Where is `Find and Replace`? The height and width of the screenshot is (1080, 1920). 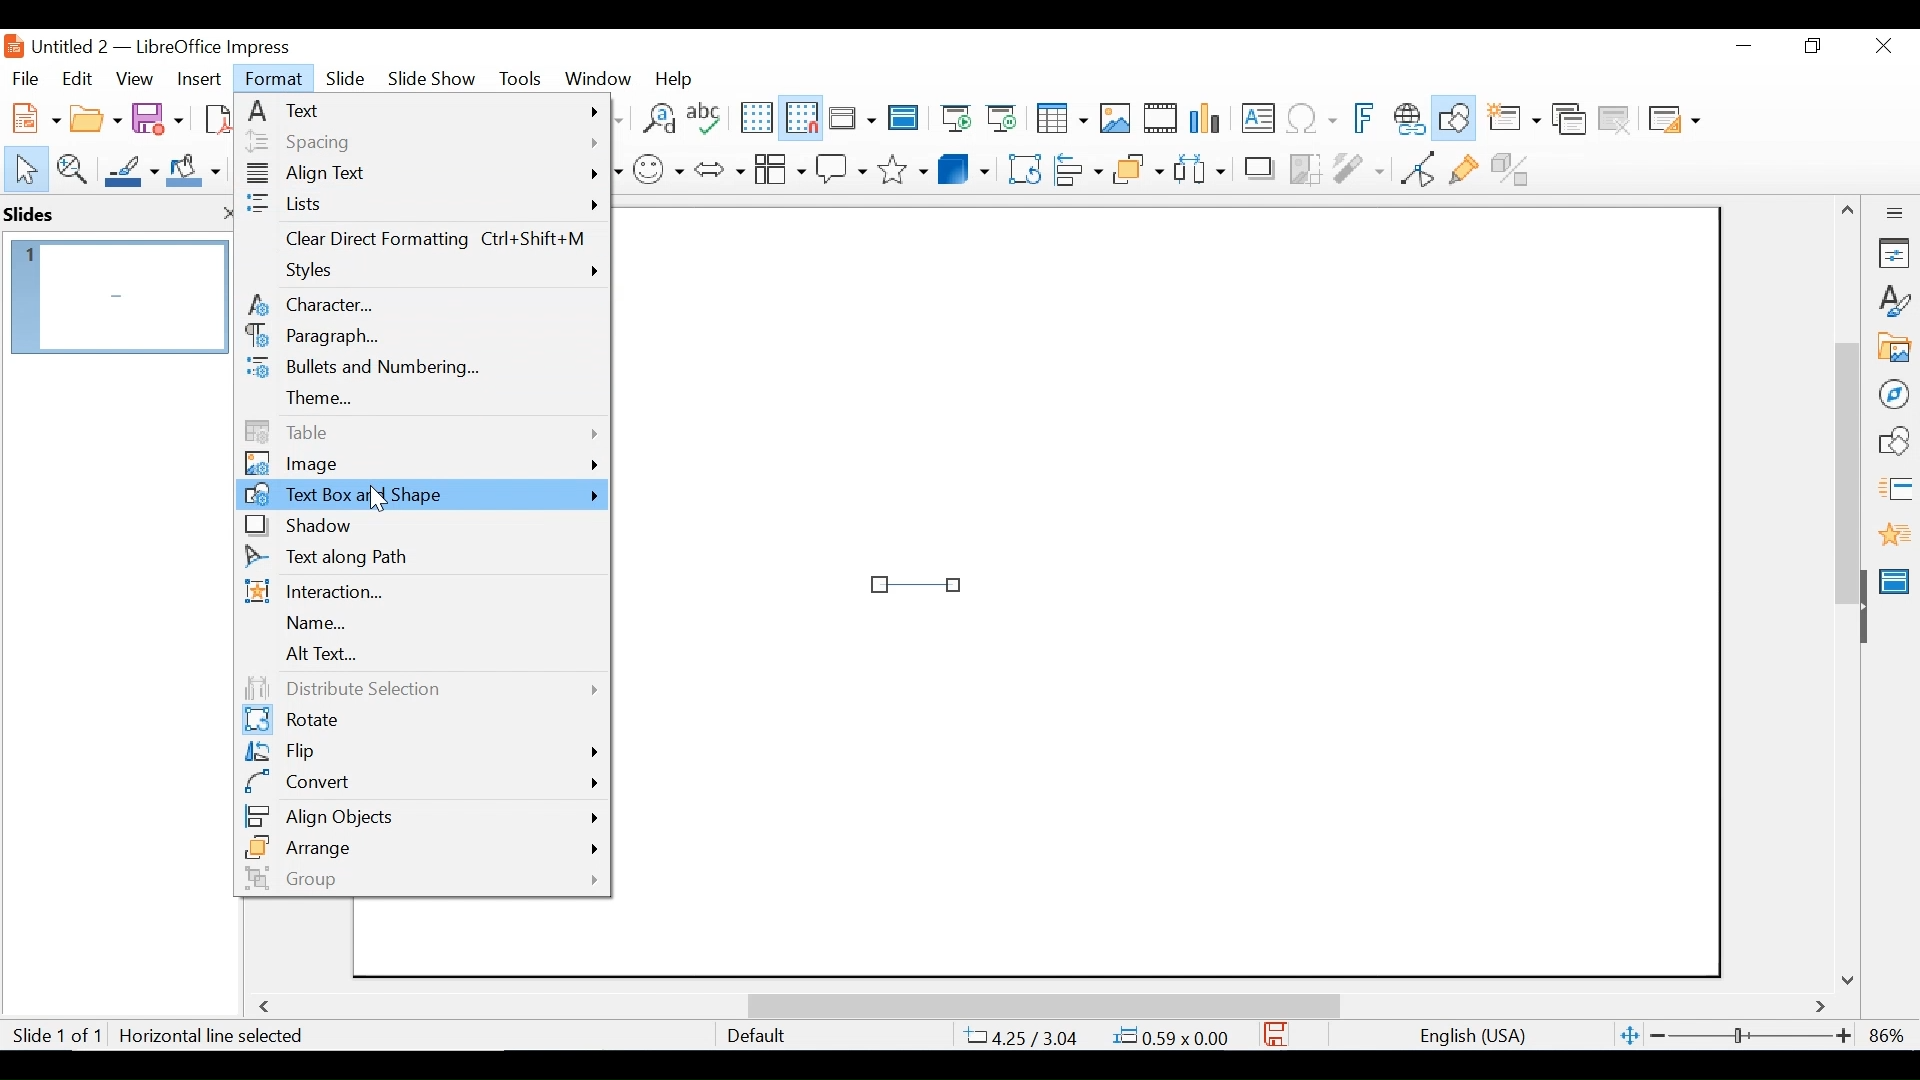
Find and Replace is located at coordinates (658, 118).